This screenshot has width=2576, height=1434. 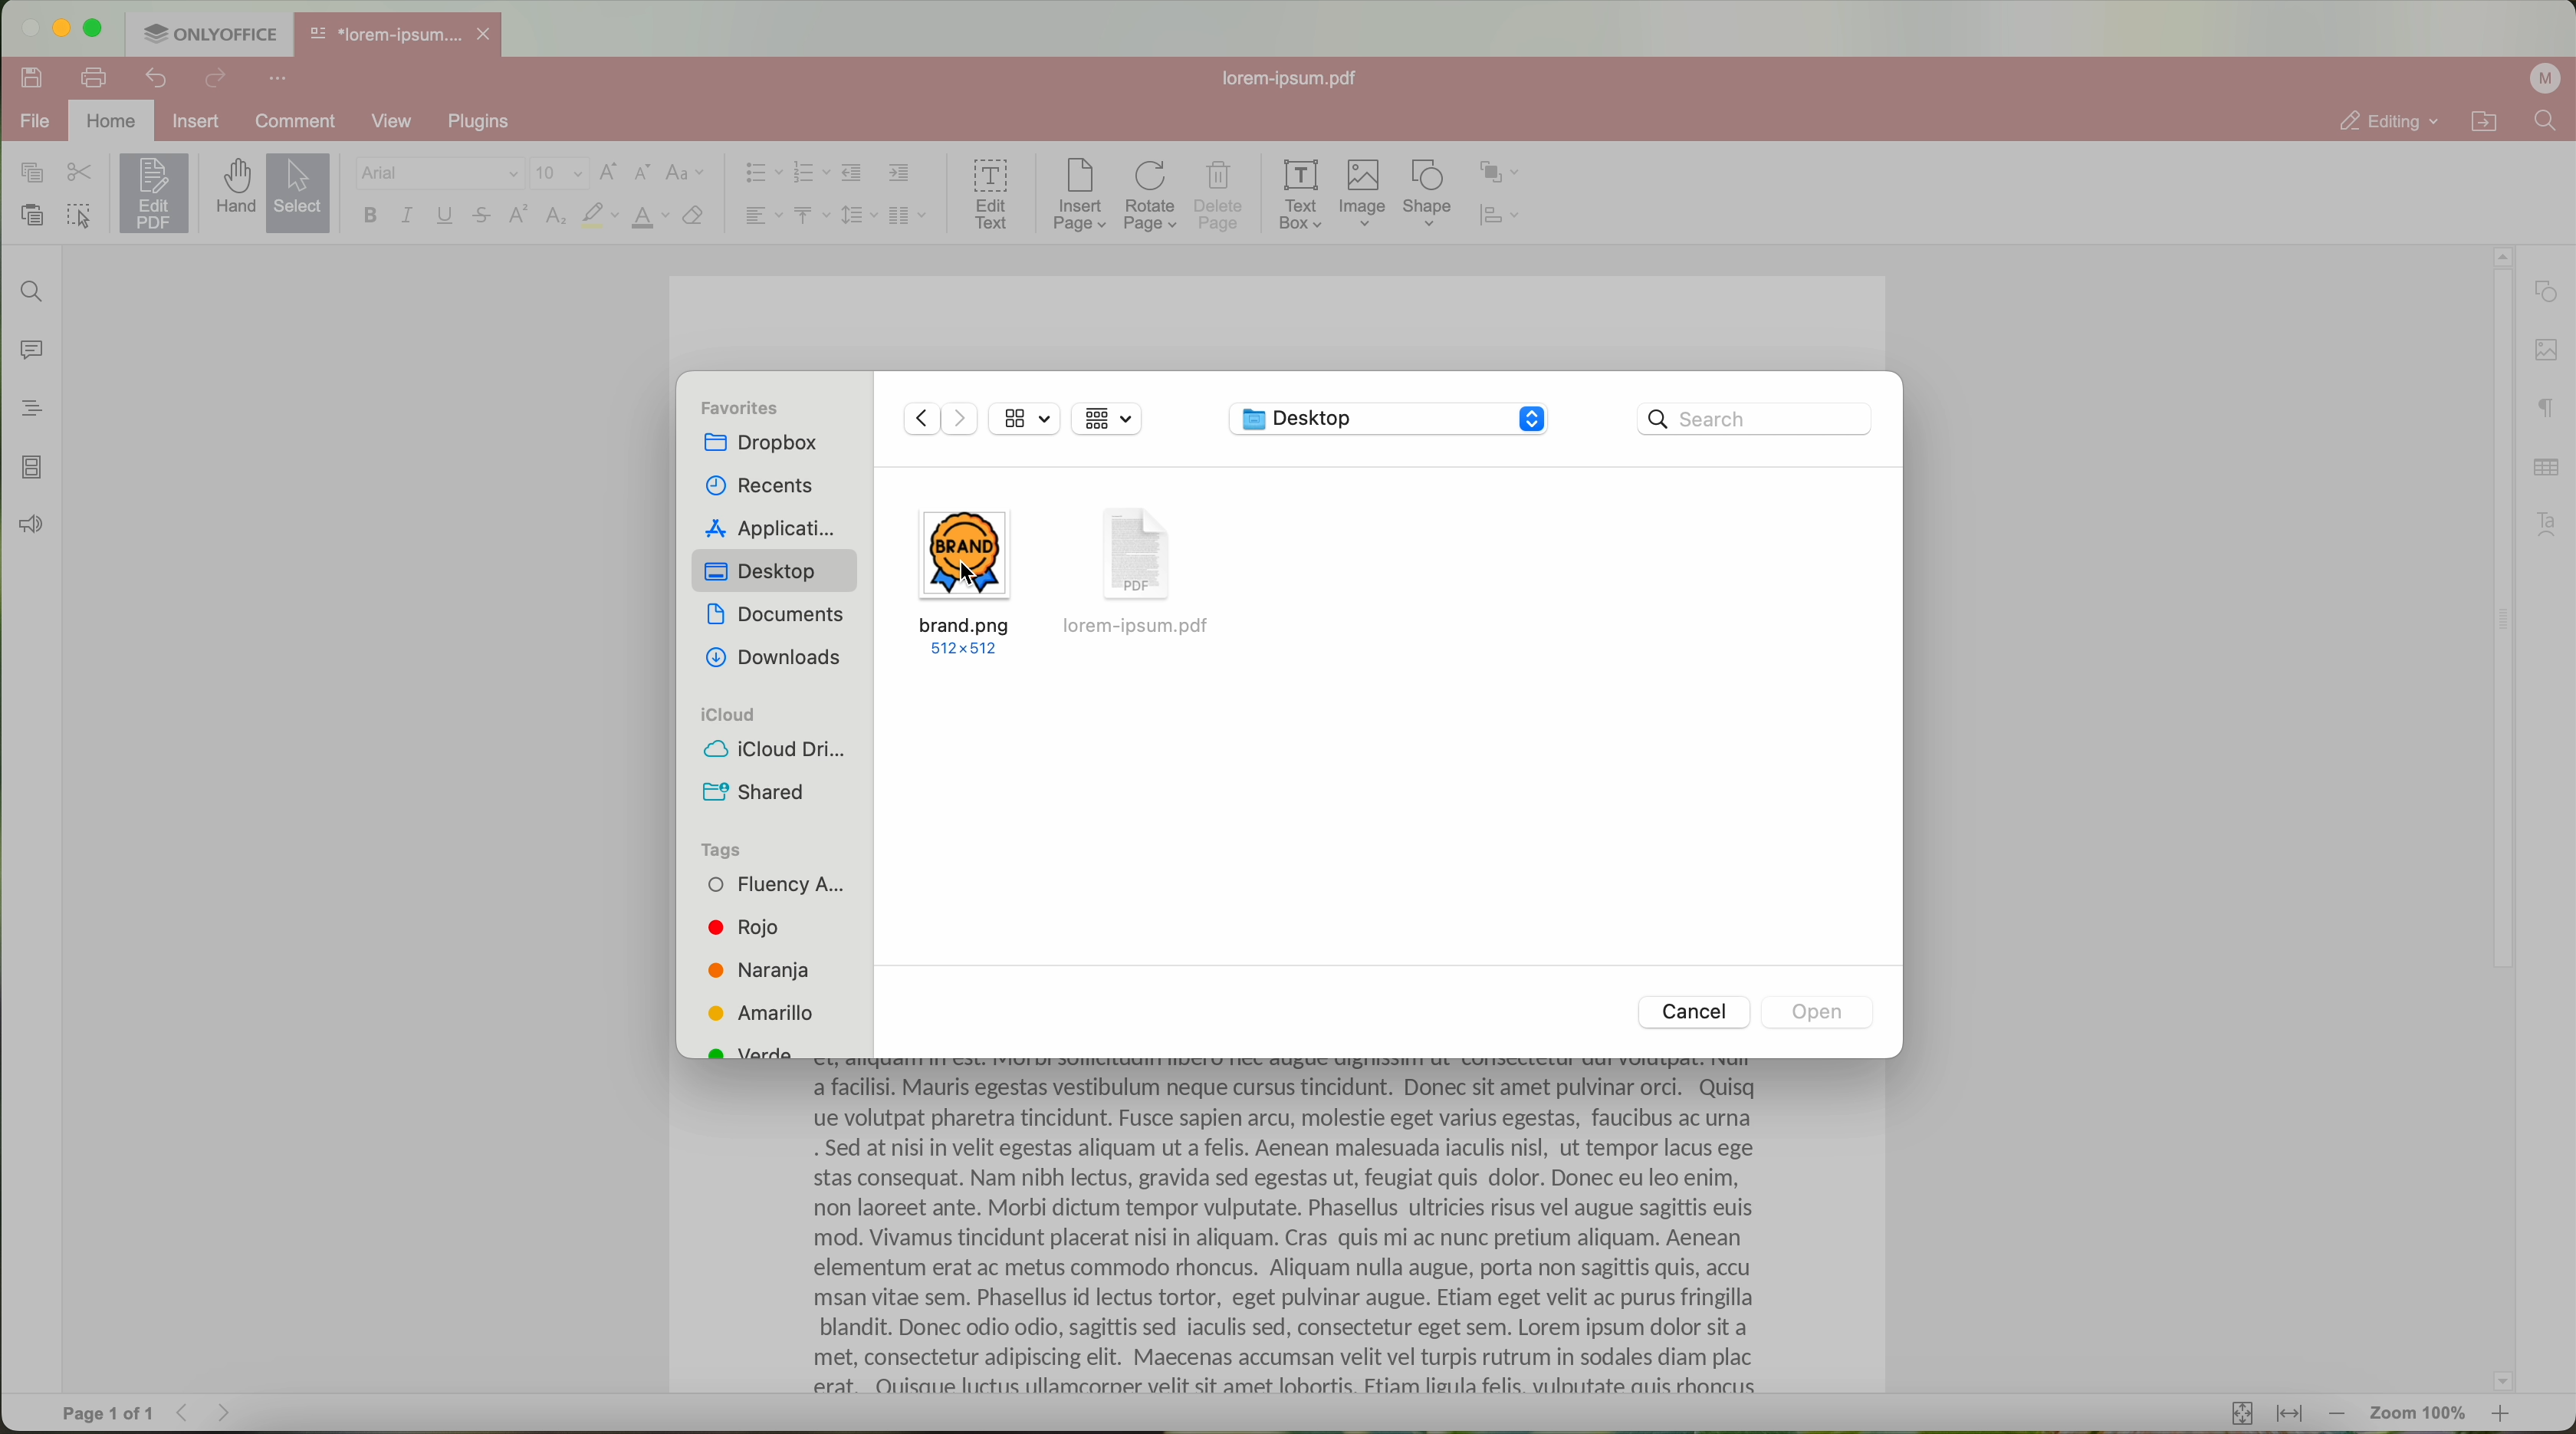 I want to click on Desktop, so click(x=766, y=572).